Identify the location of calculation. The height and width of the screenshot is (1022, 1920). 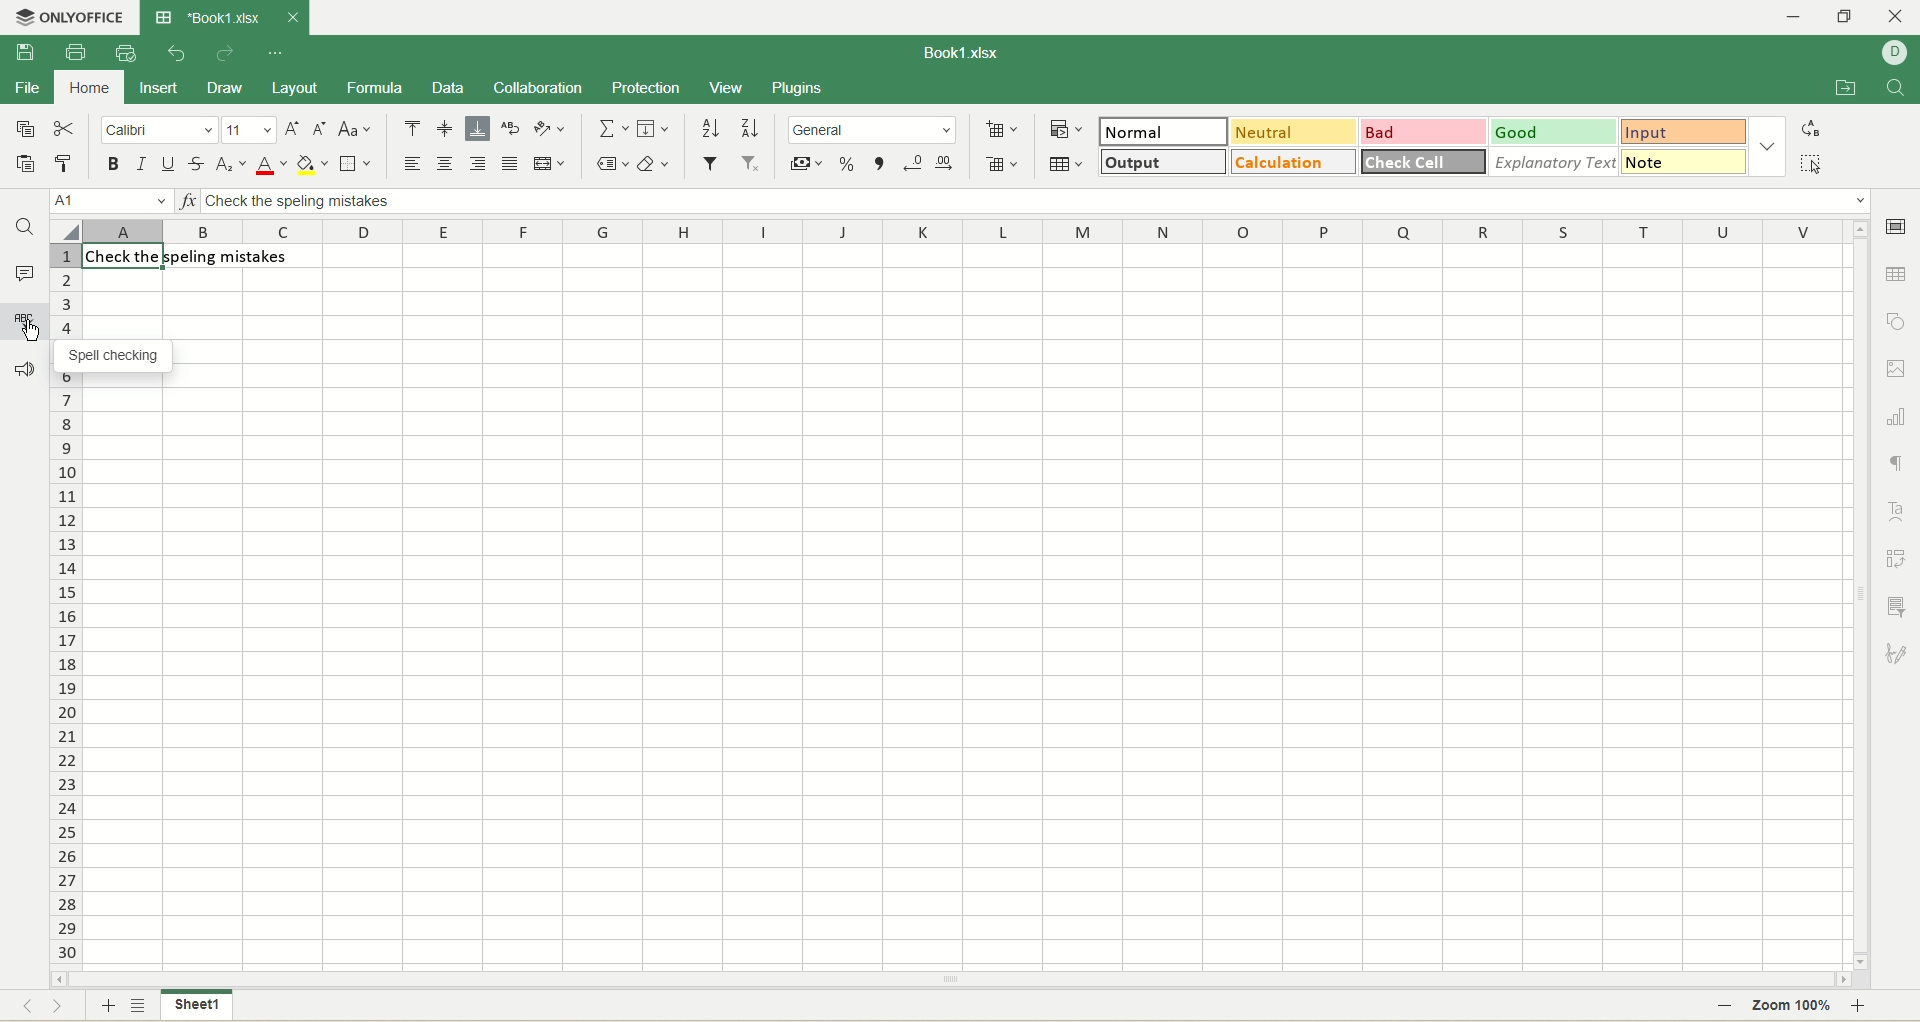
(1294, 162).